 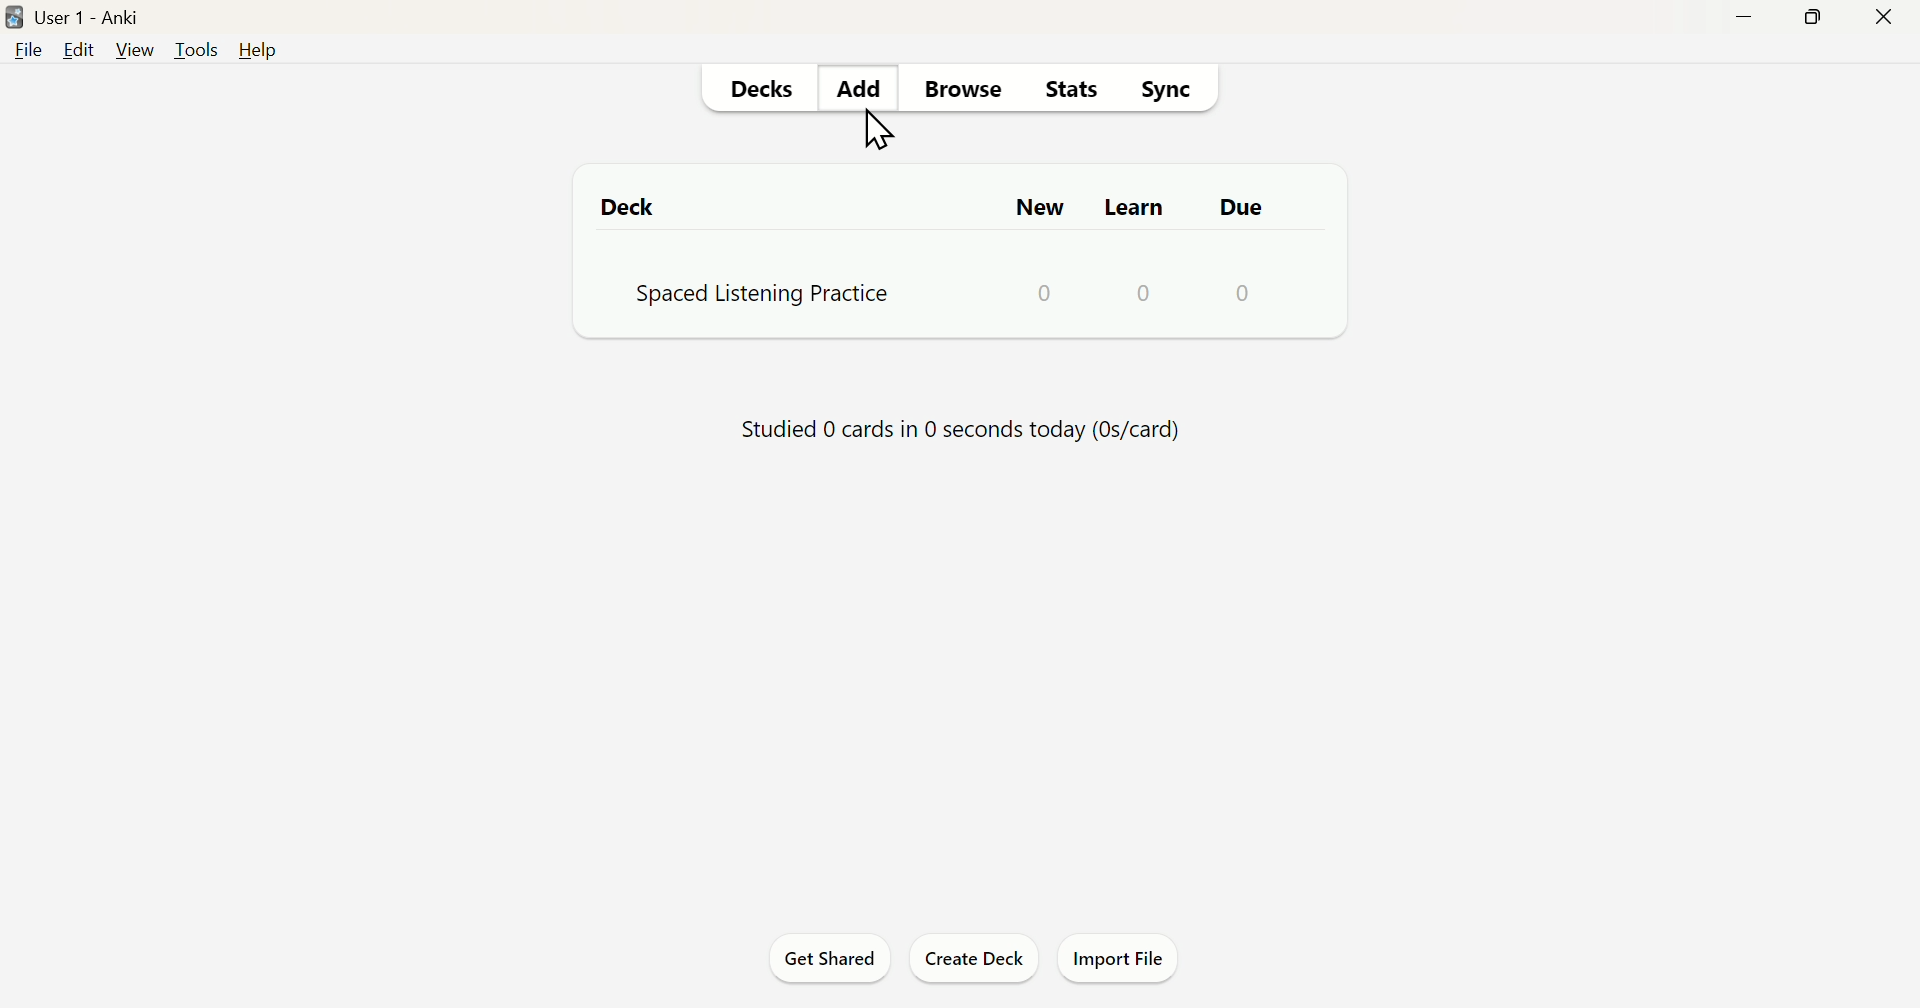 What do you see at coordinates (27, 54) in the screenshot?
I see `File` at bounding box center [27, 54].